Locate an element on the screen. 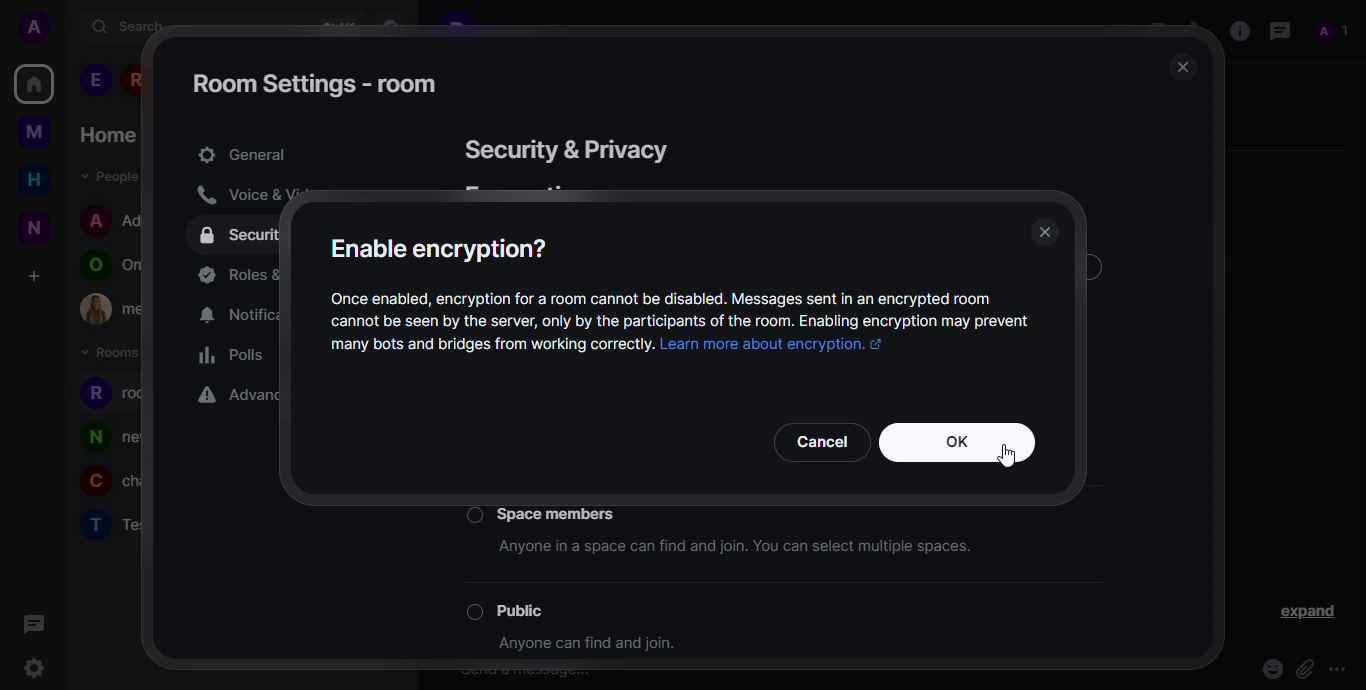 This screenshot has height=690, width=1366. attach is located at coordinates (1304, 669).